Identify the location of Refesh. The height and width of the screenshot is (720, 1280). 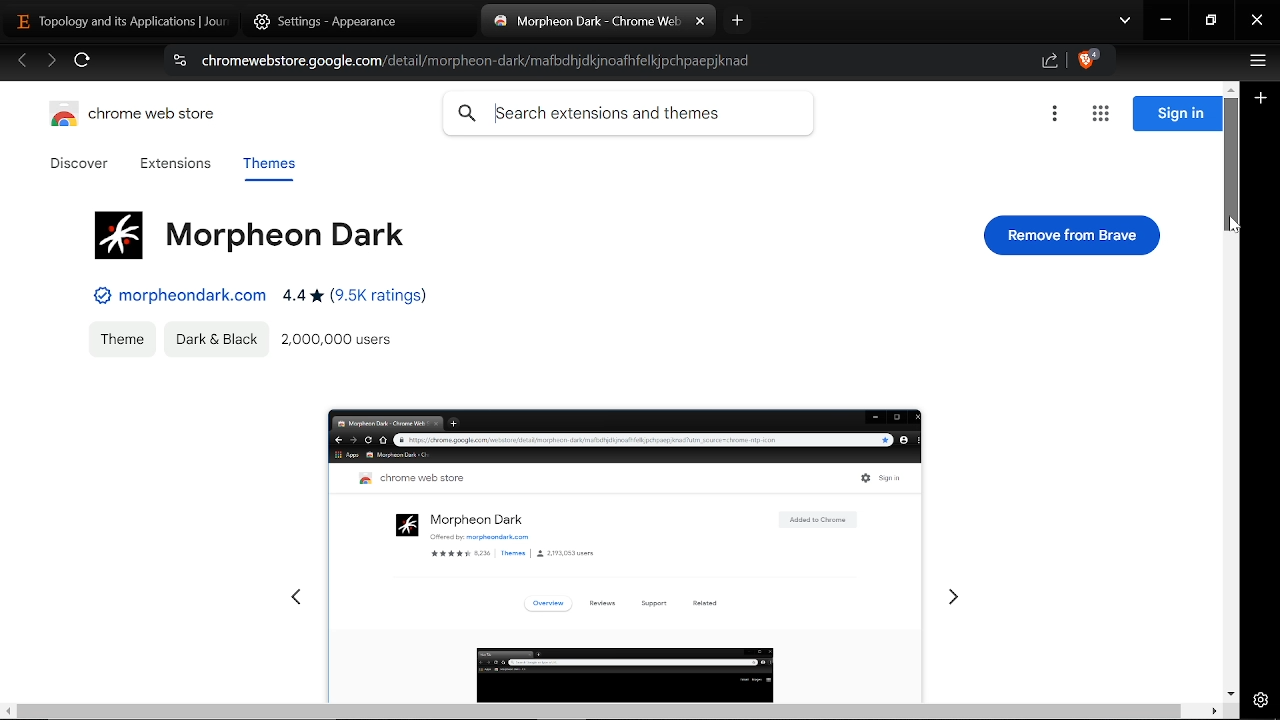
(83, 63).